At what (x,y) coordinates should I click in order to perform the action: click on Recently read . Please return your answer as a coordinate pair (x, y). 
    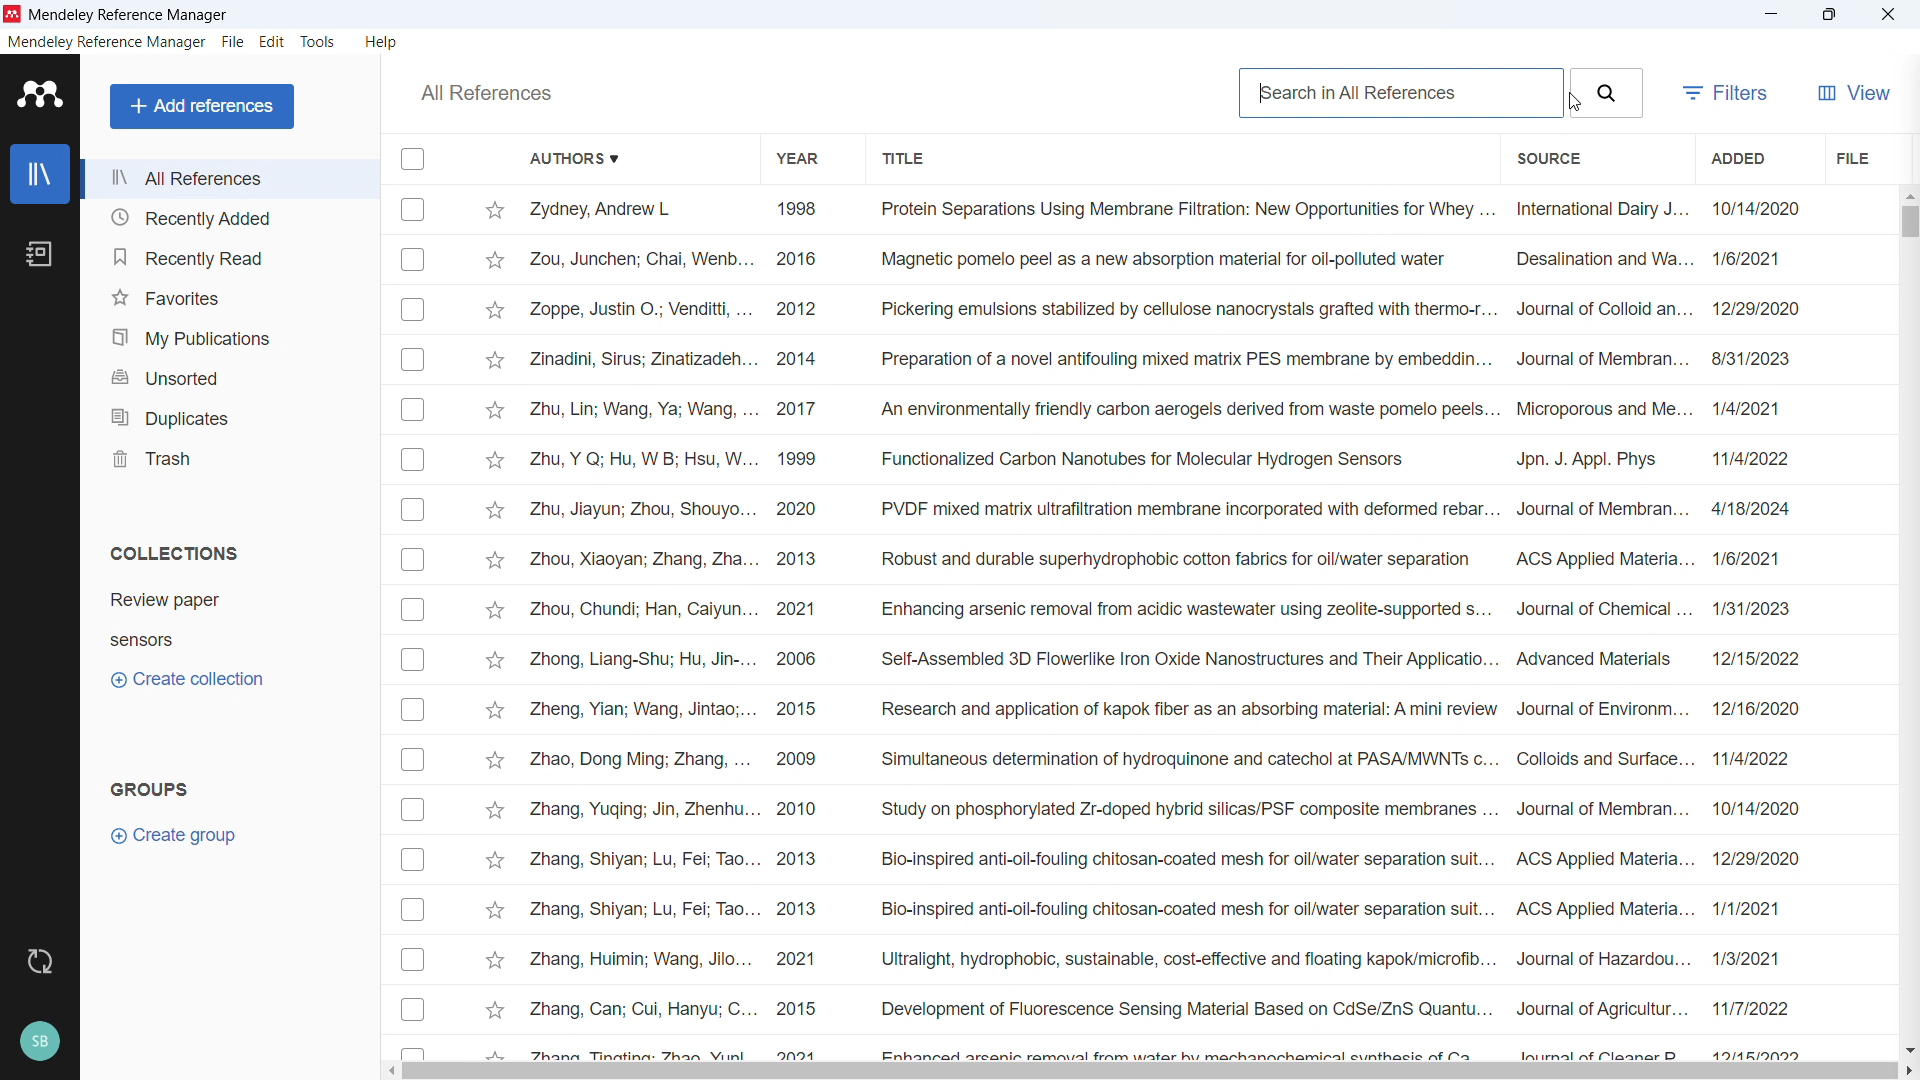
    Looking at the image, I should click on (229, 255).